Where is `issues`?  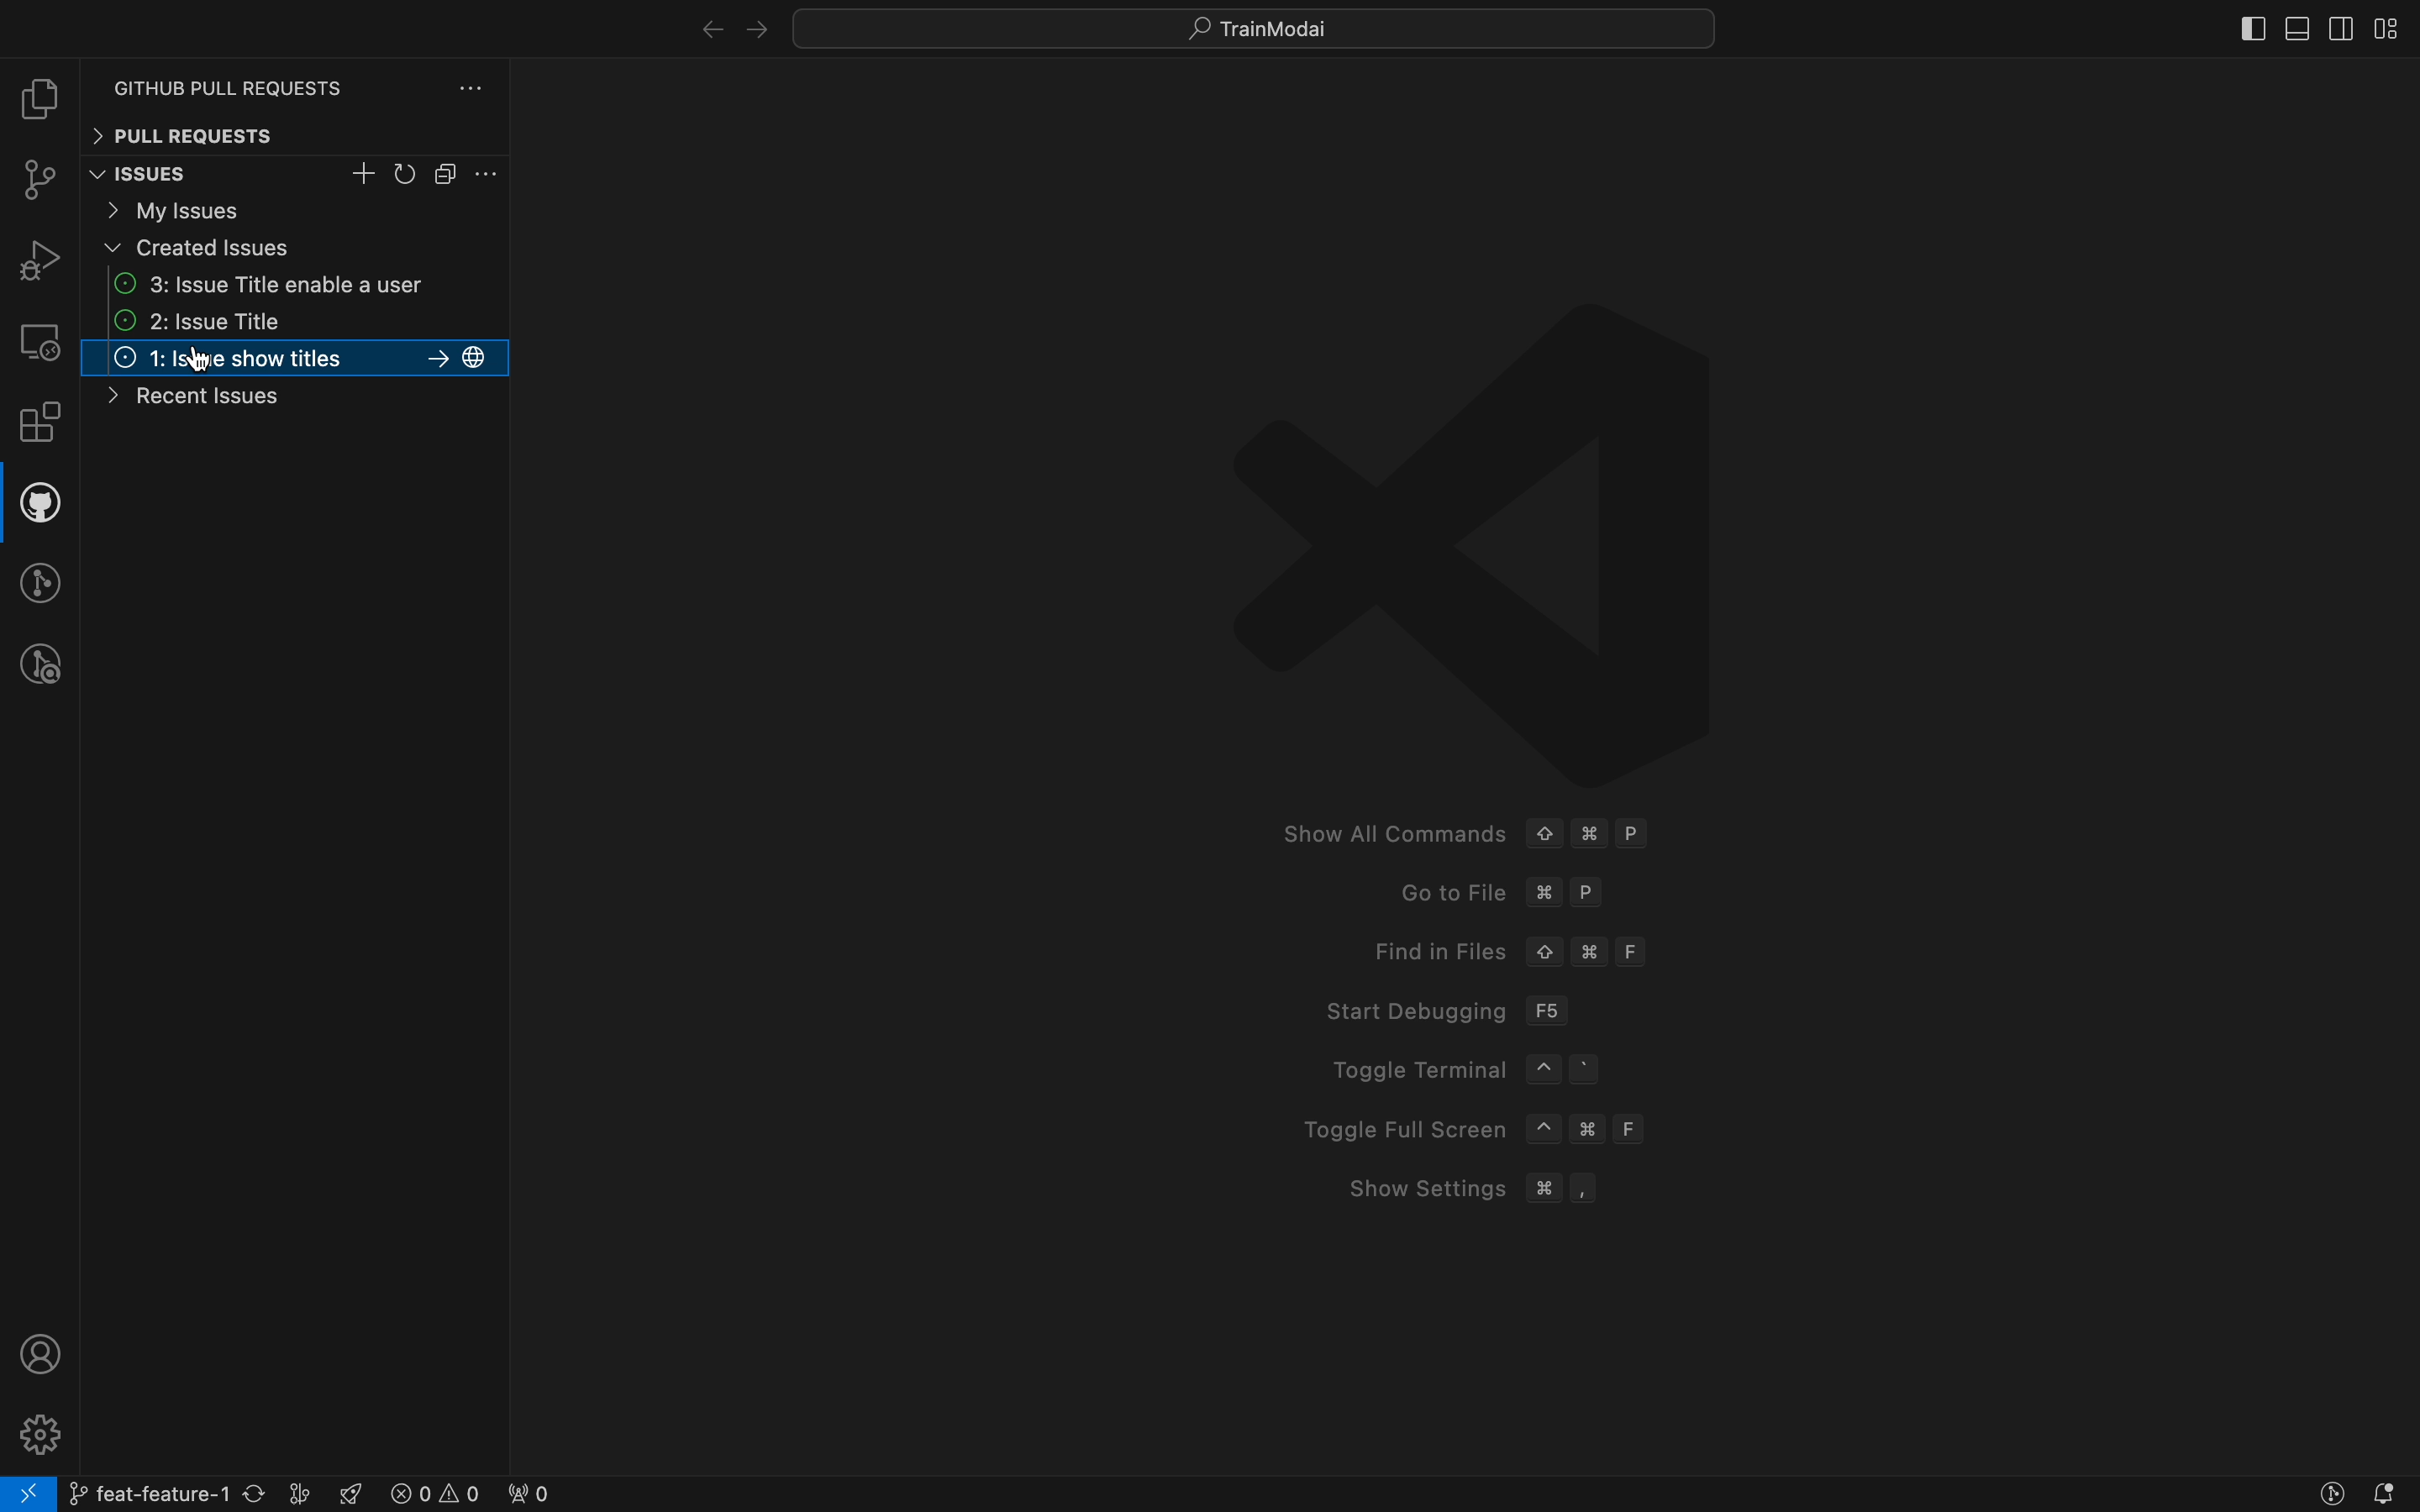
issues is located at coordinates (167, 175).